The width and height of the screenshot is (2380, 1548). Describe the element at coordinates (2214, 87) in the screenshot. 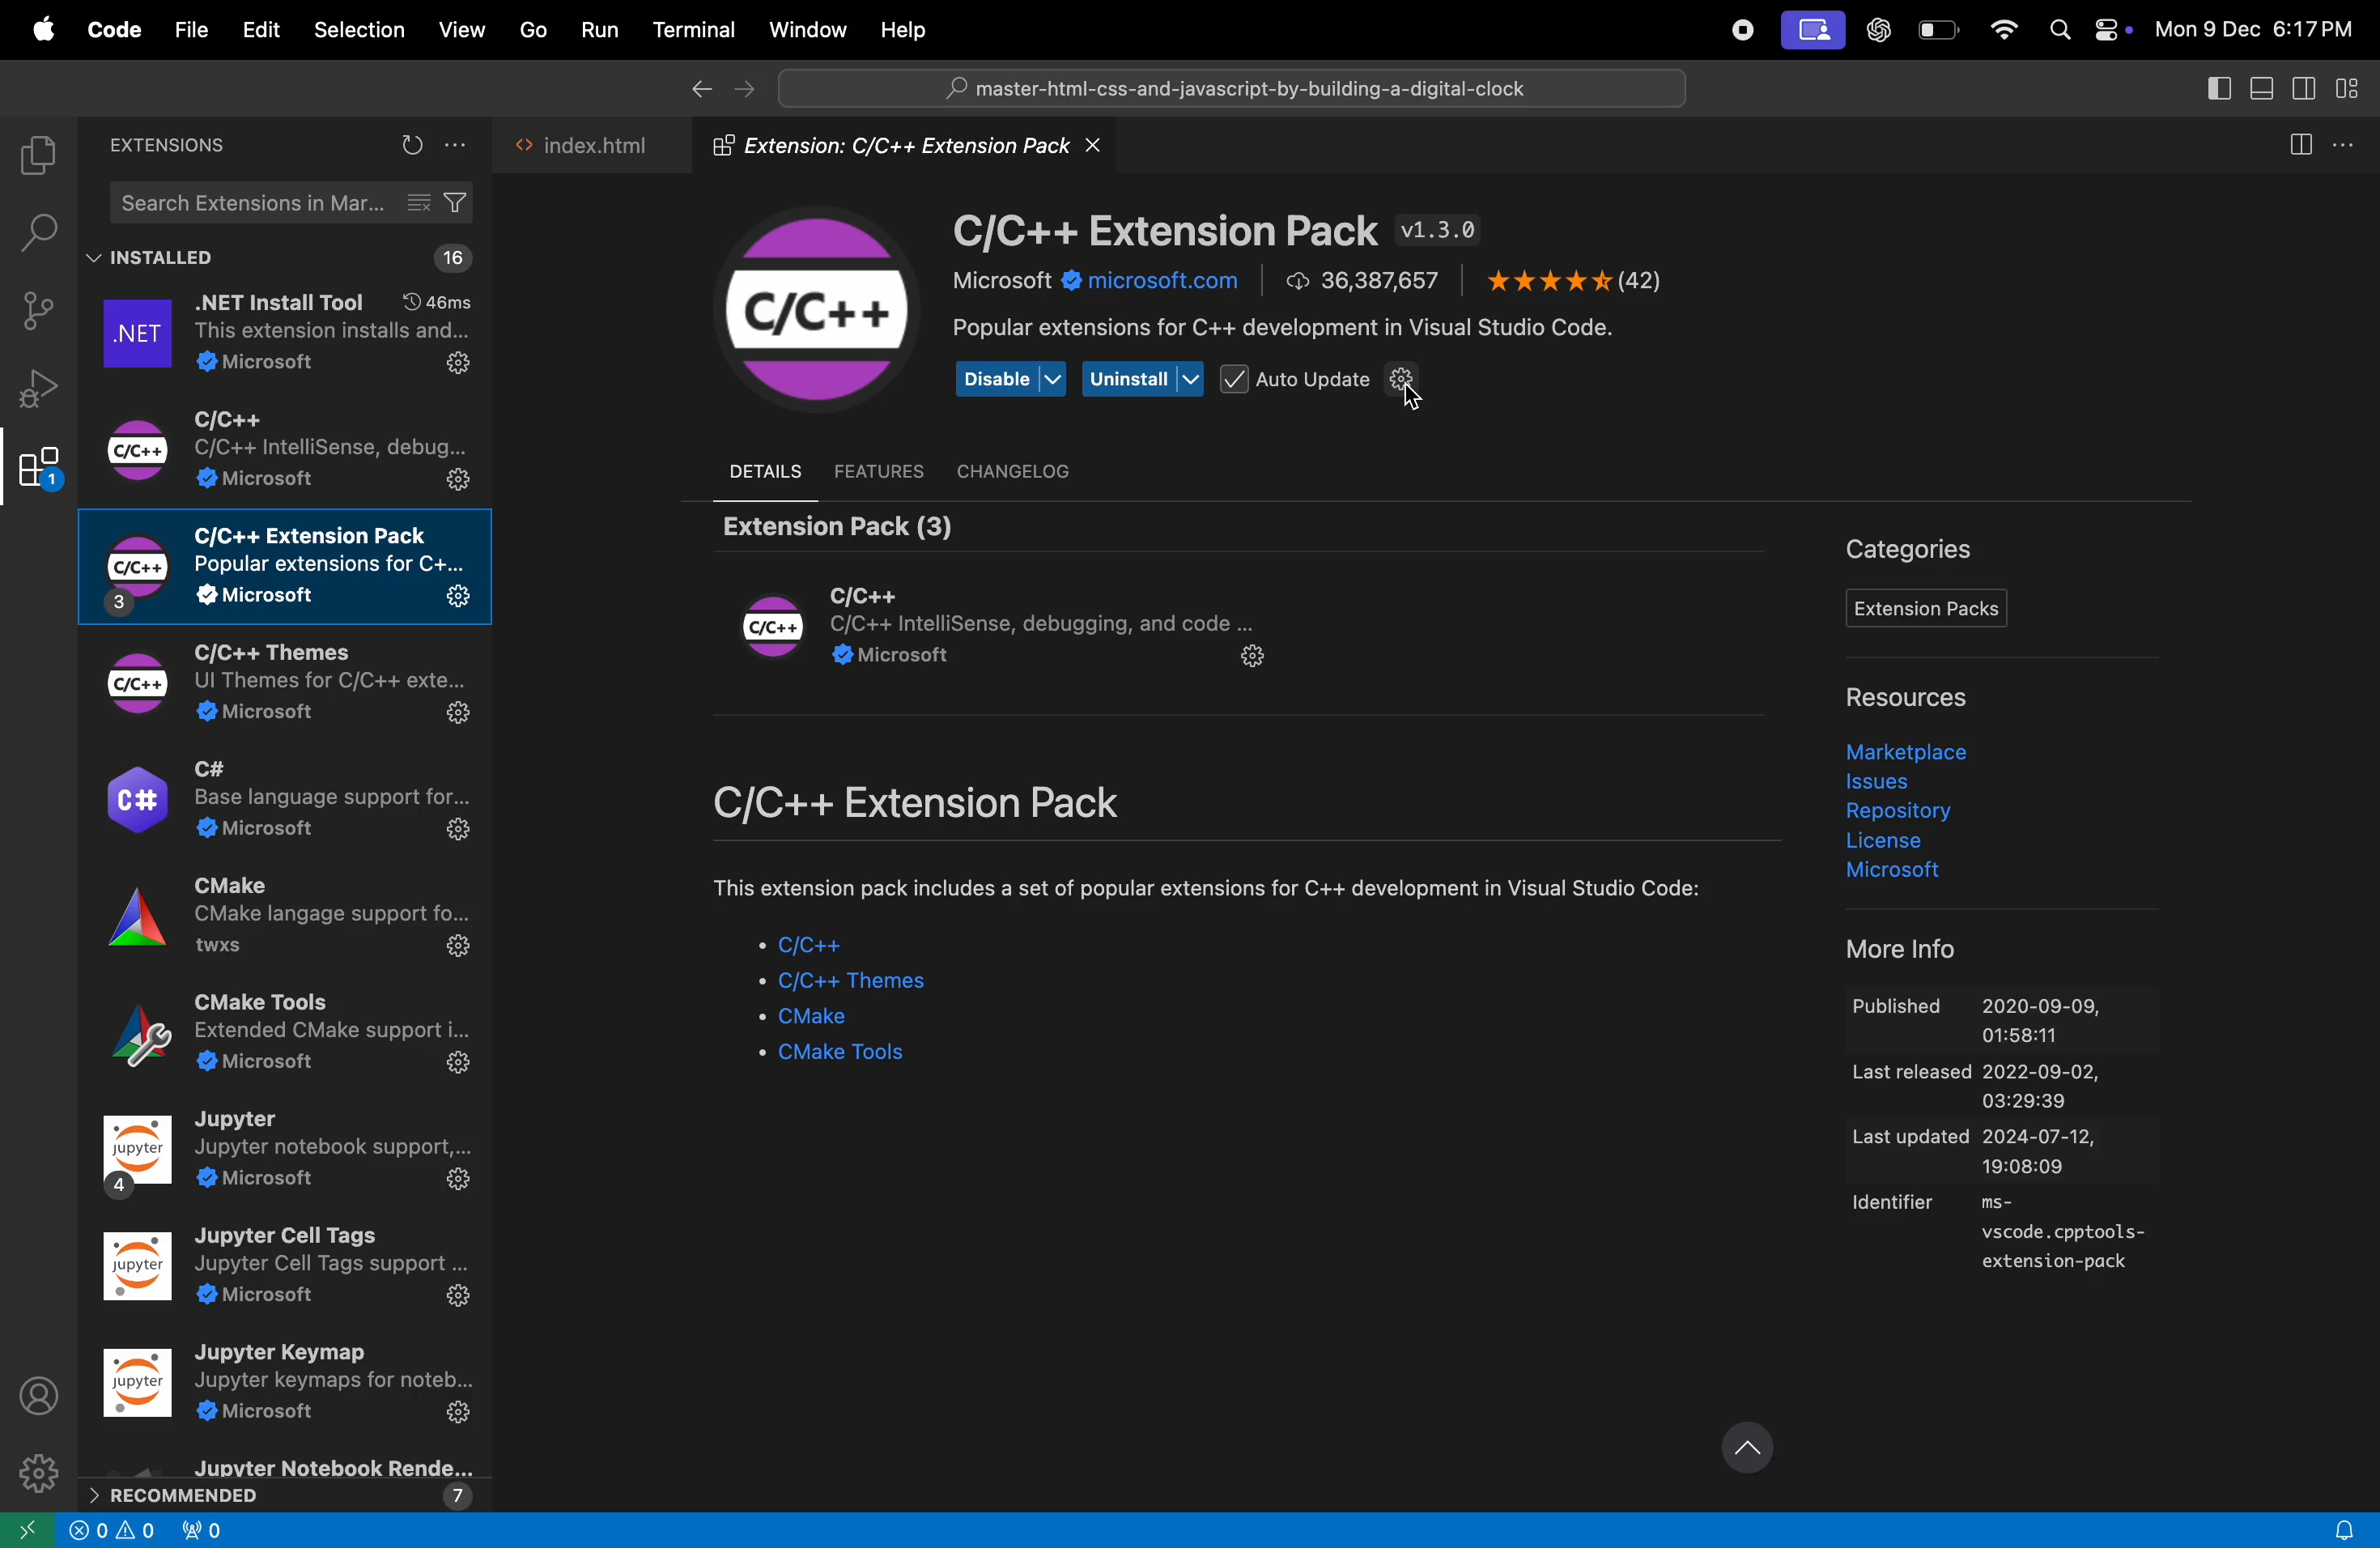

I see `toggle secondary side bar` at that location.